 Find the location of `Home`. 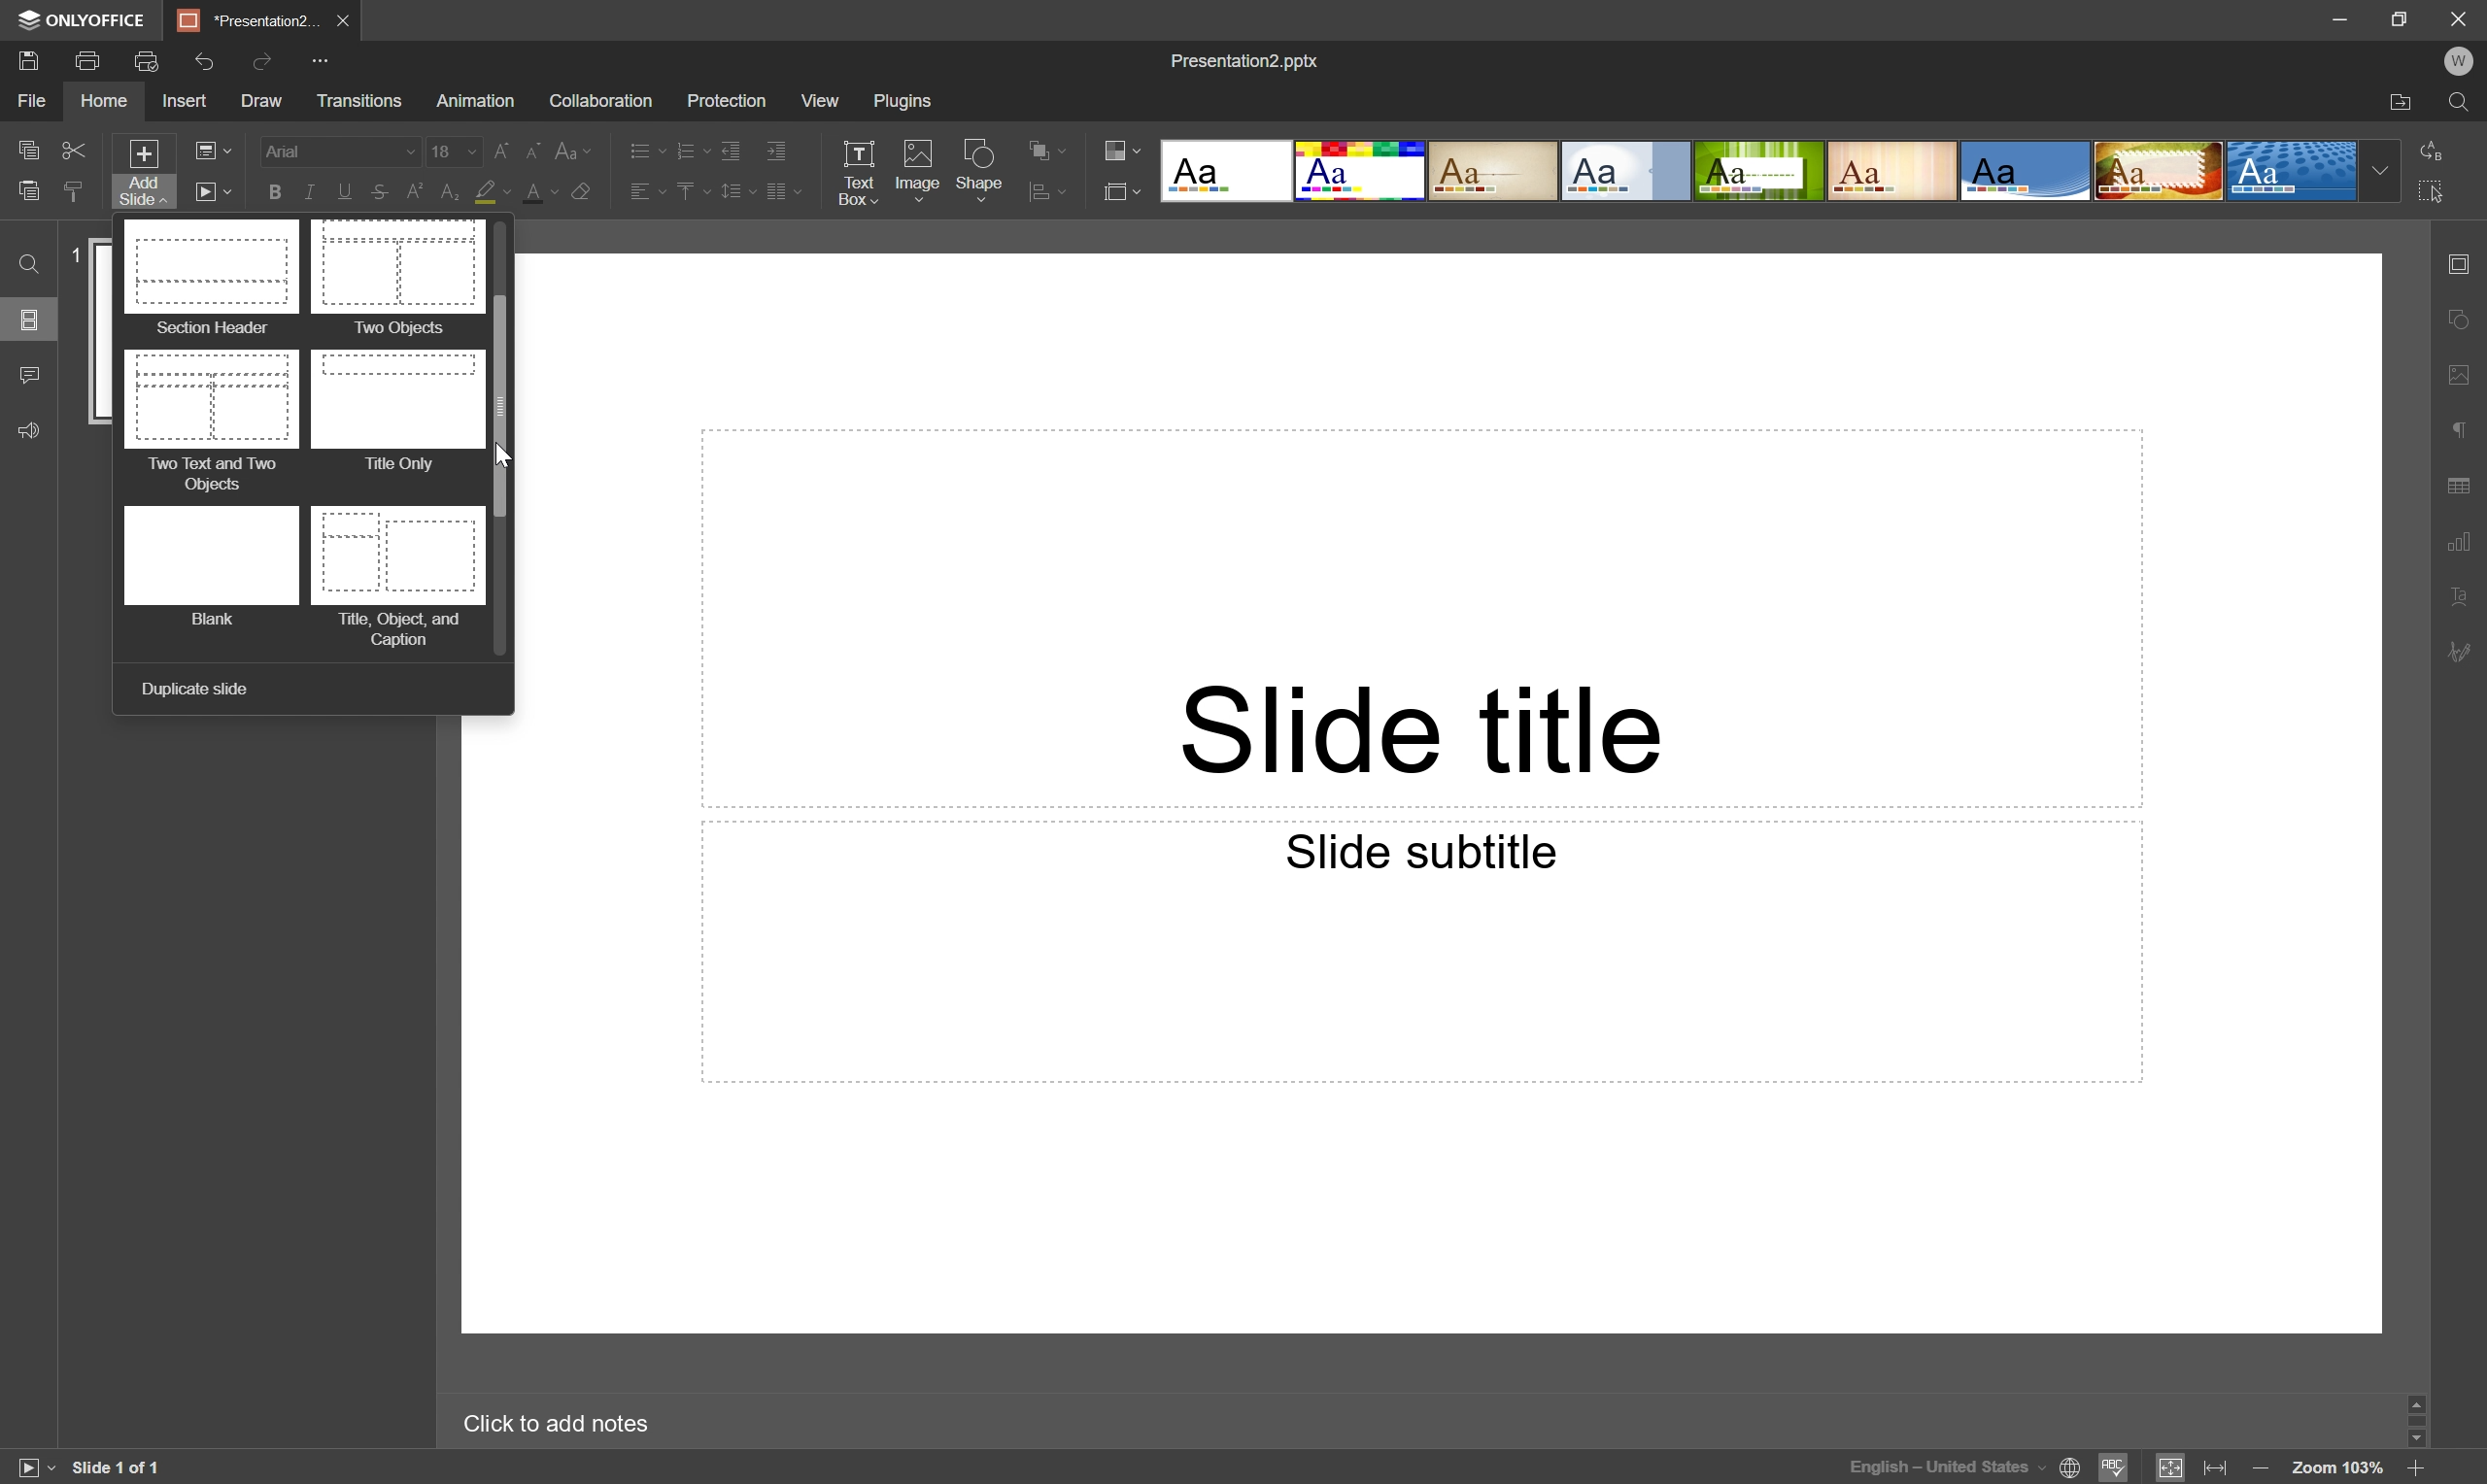

Home is located at coordinates (107, 103).